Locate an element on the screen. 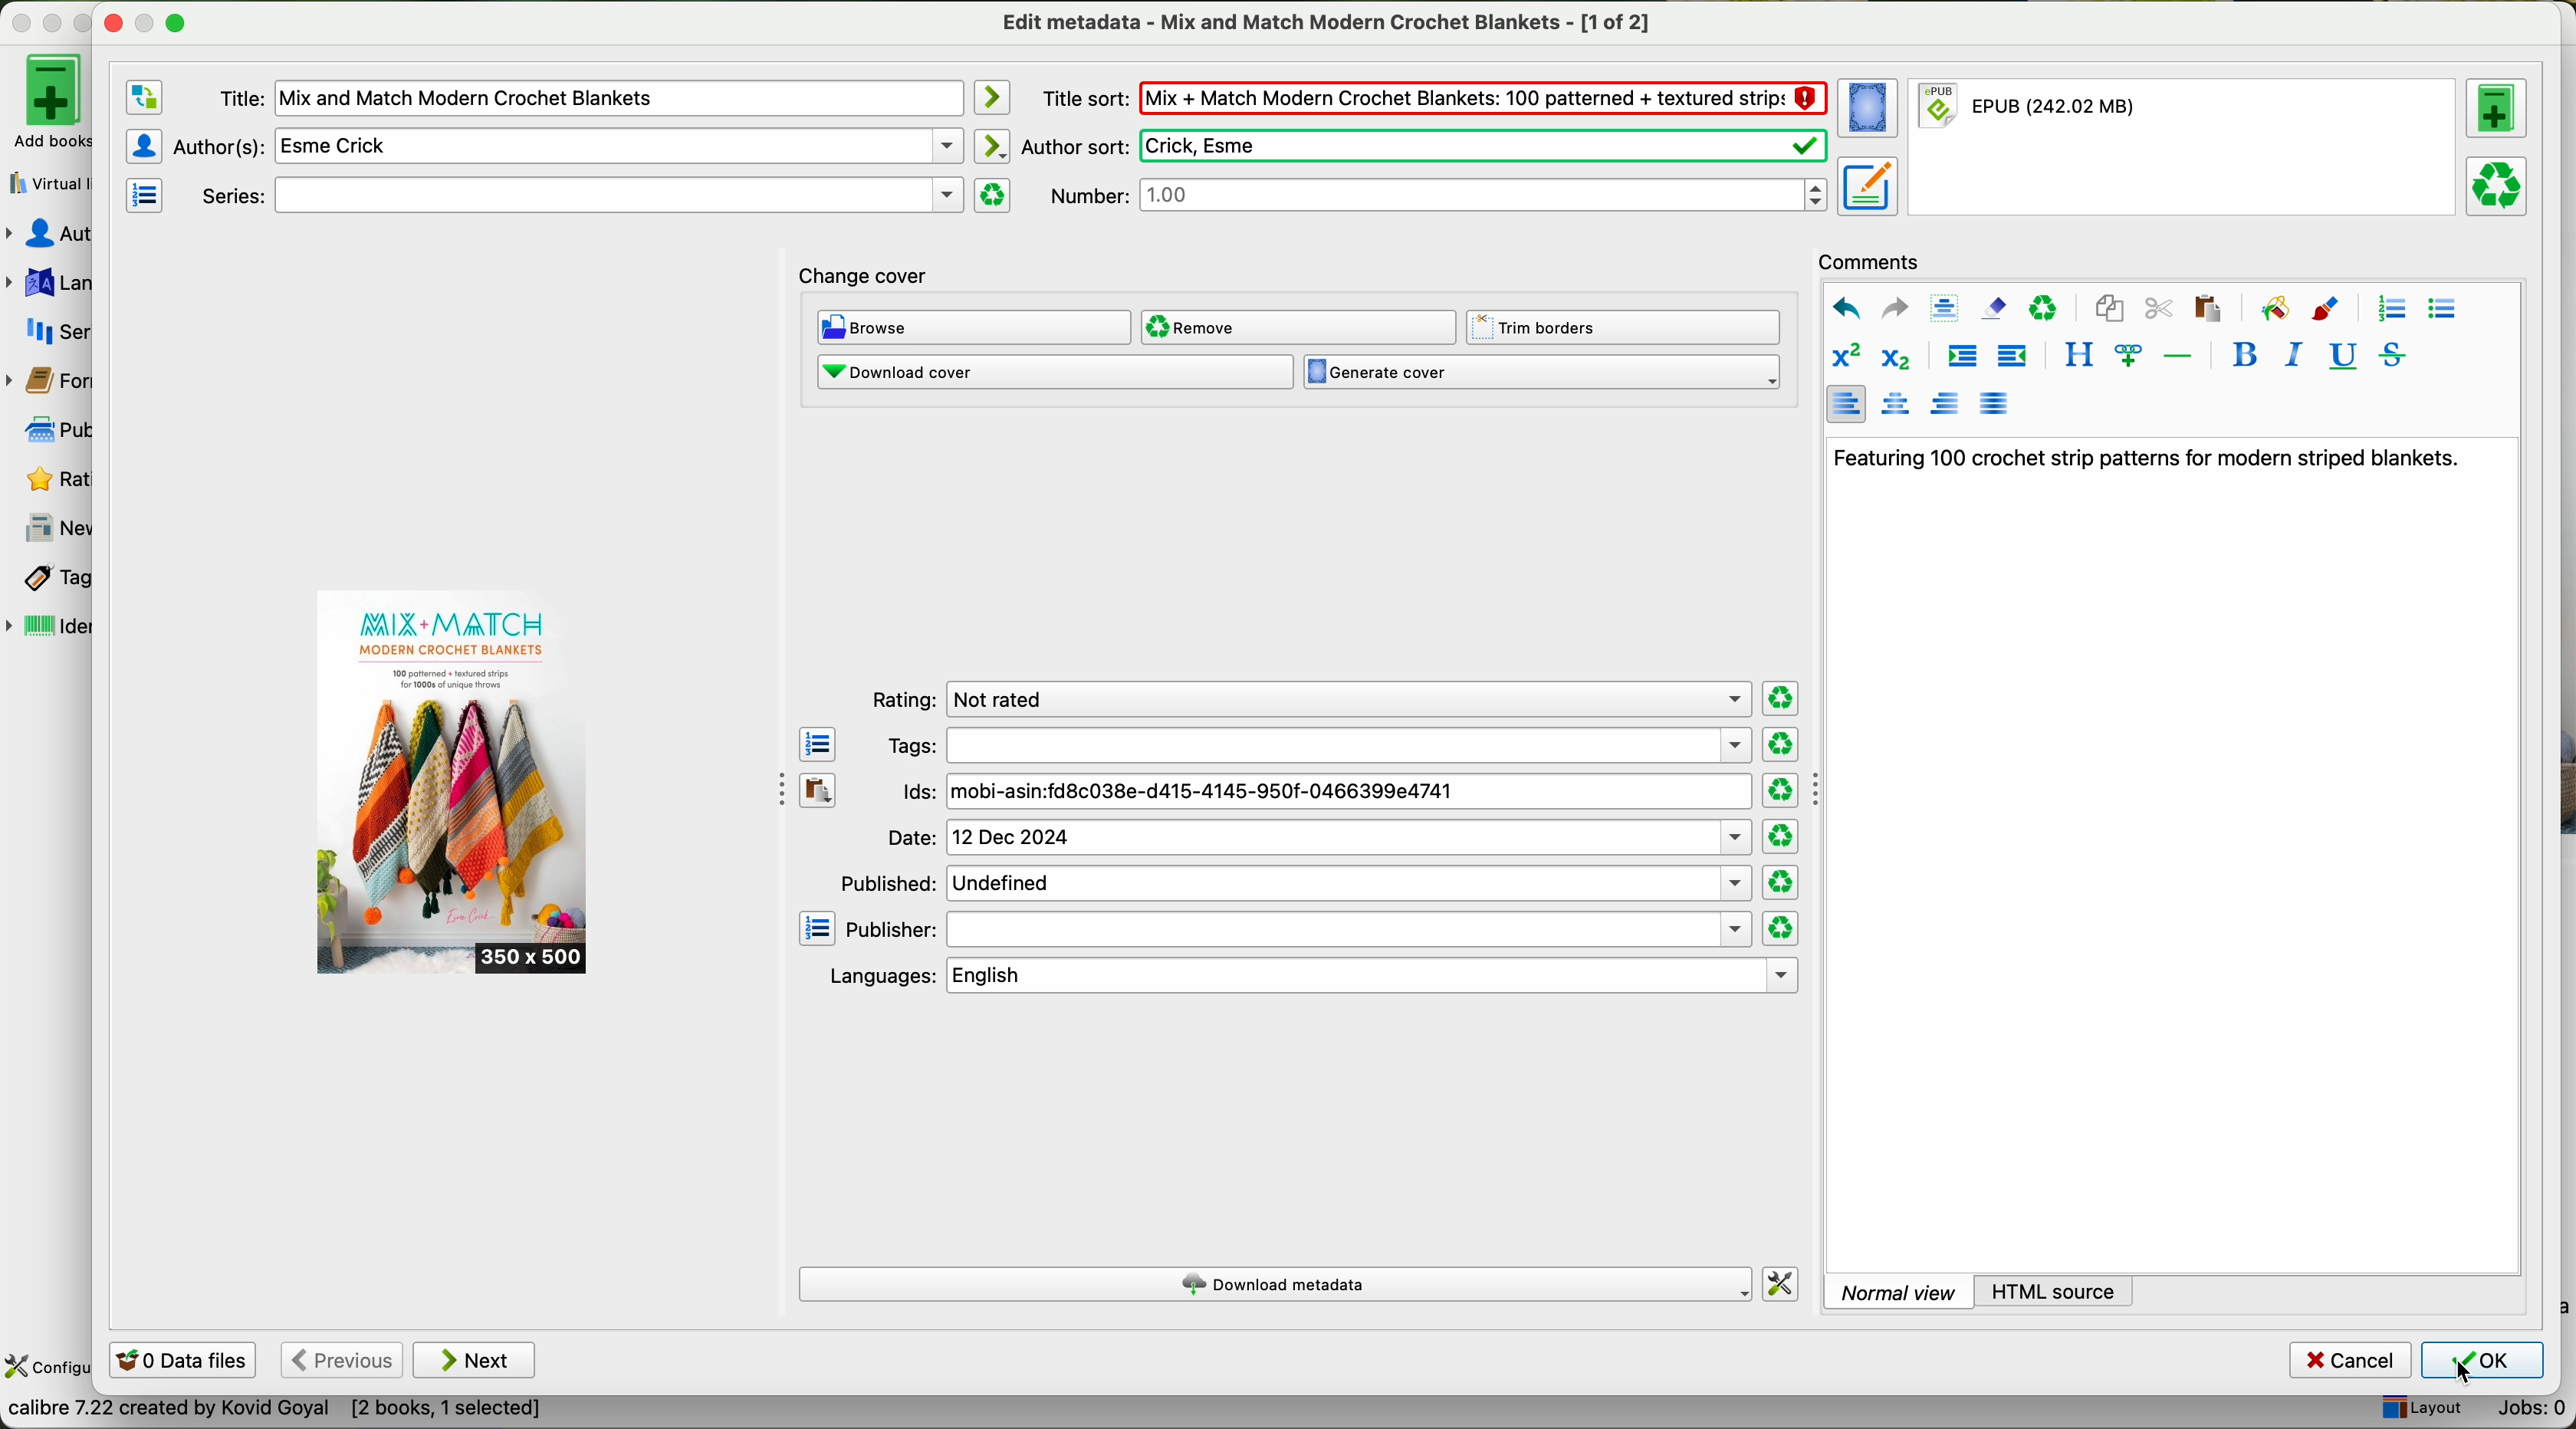 This screenshot has height=1429, width=2576. author(s) is located at coordinates (568, 145).